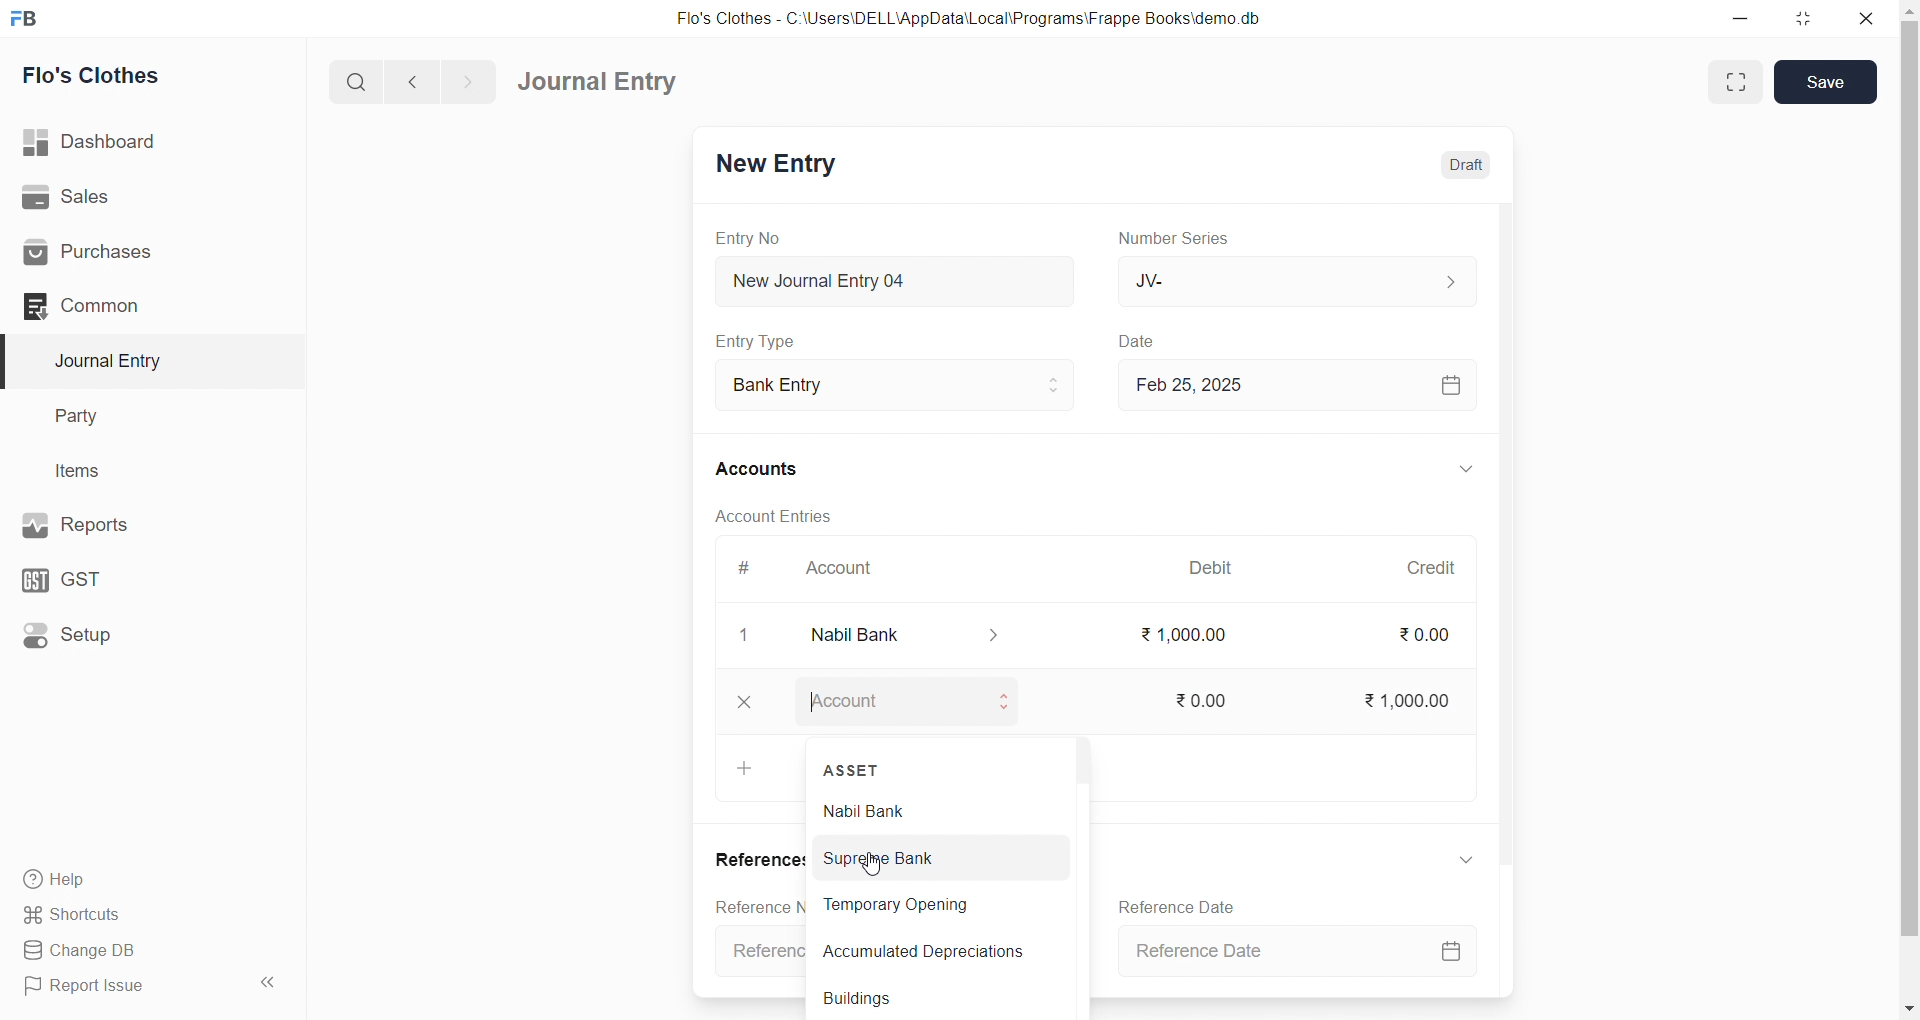  Describe the element at coordinates (926, 906) in the screenshot. I see `Temporary Opening` at that location.